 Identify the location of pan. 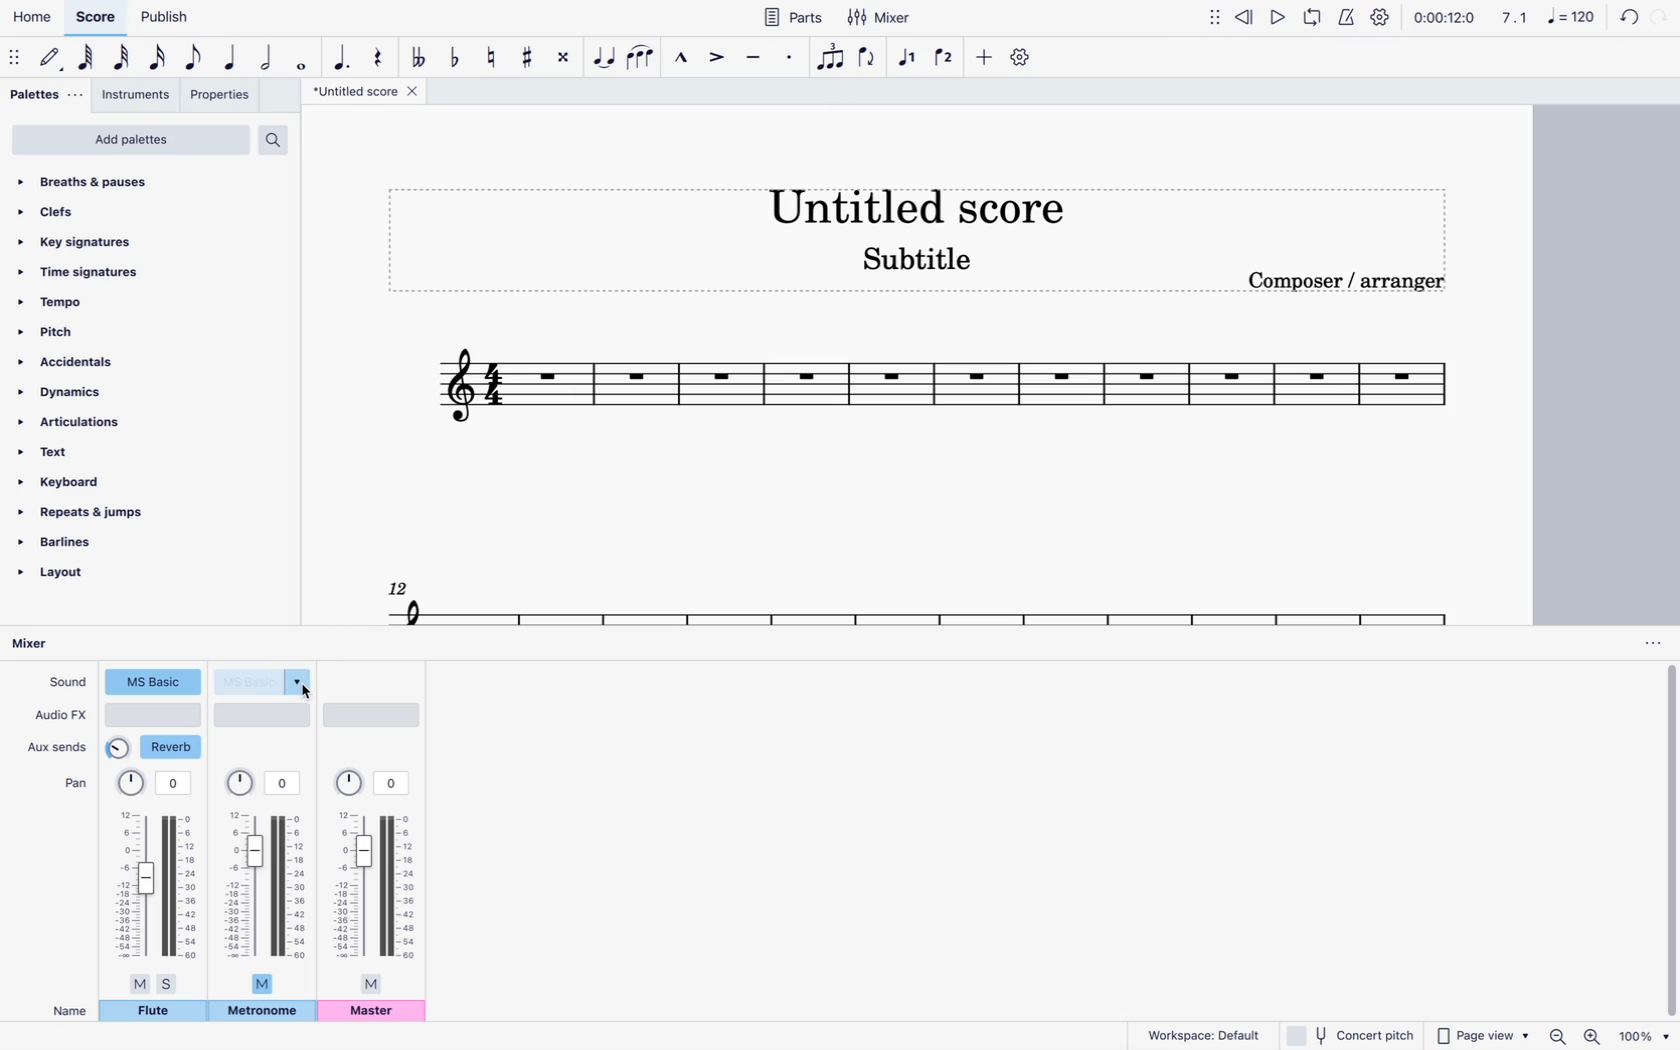
(157, 881).